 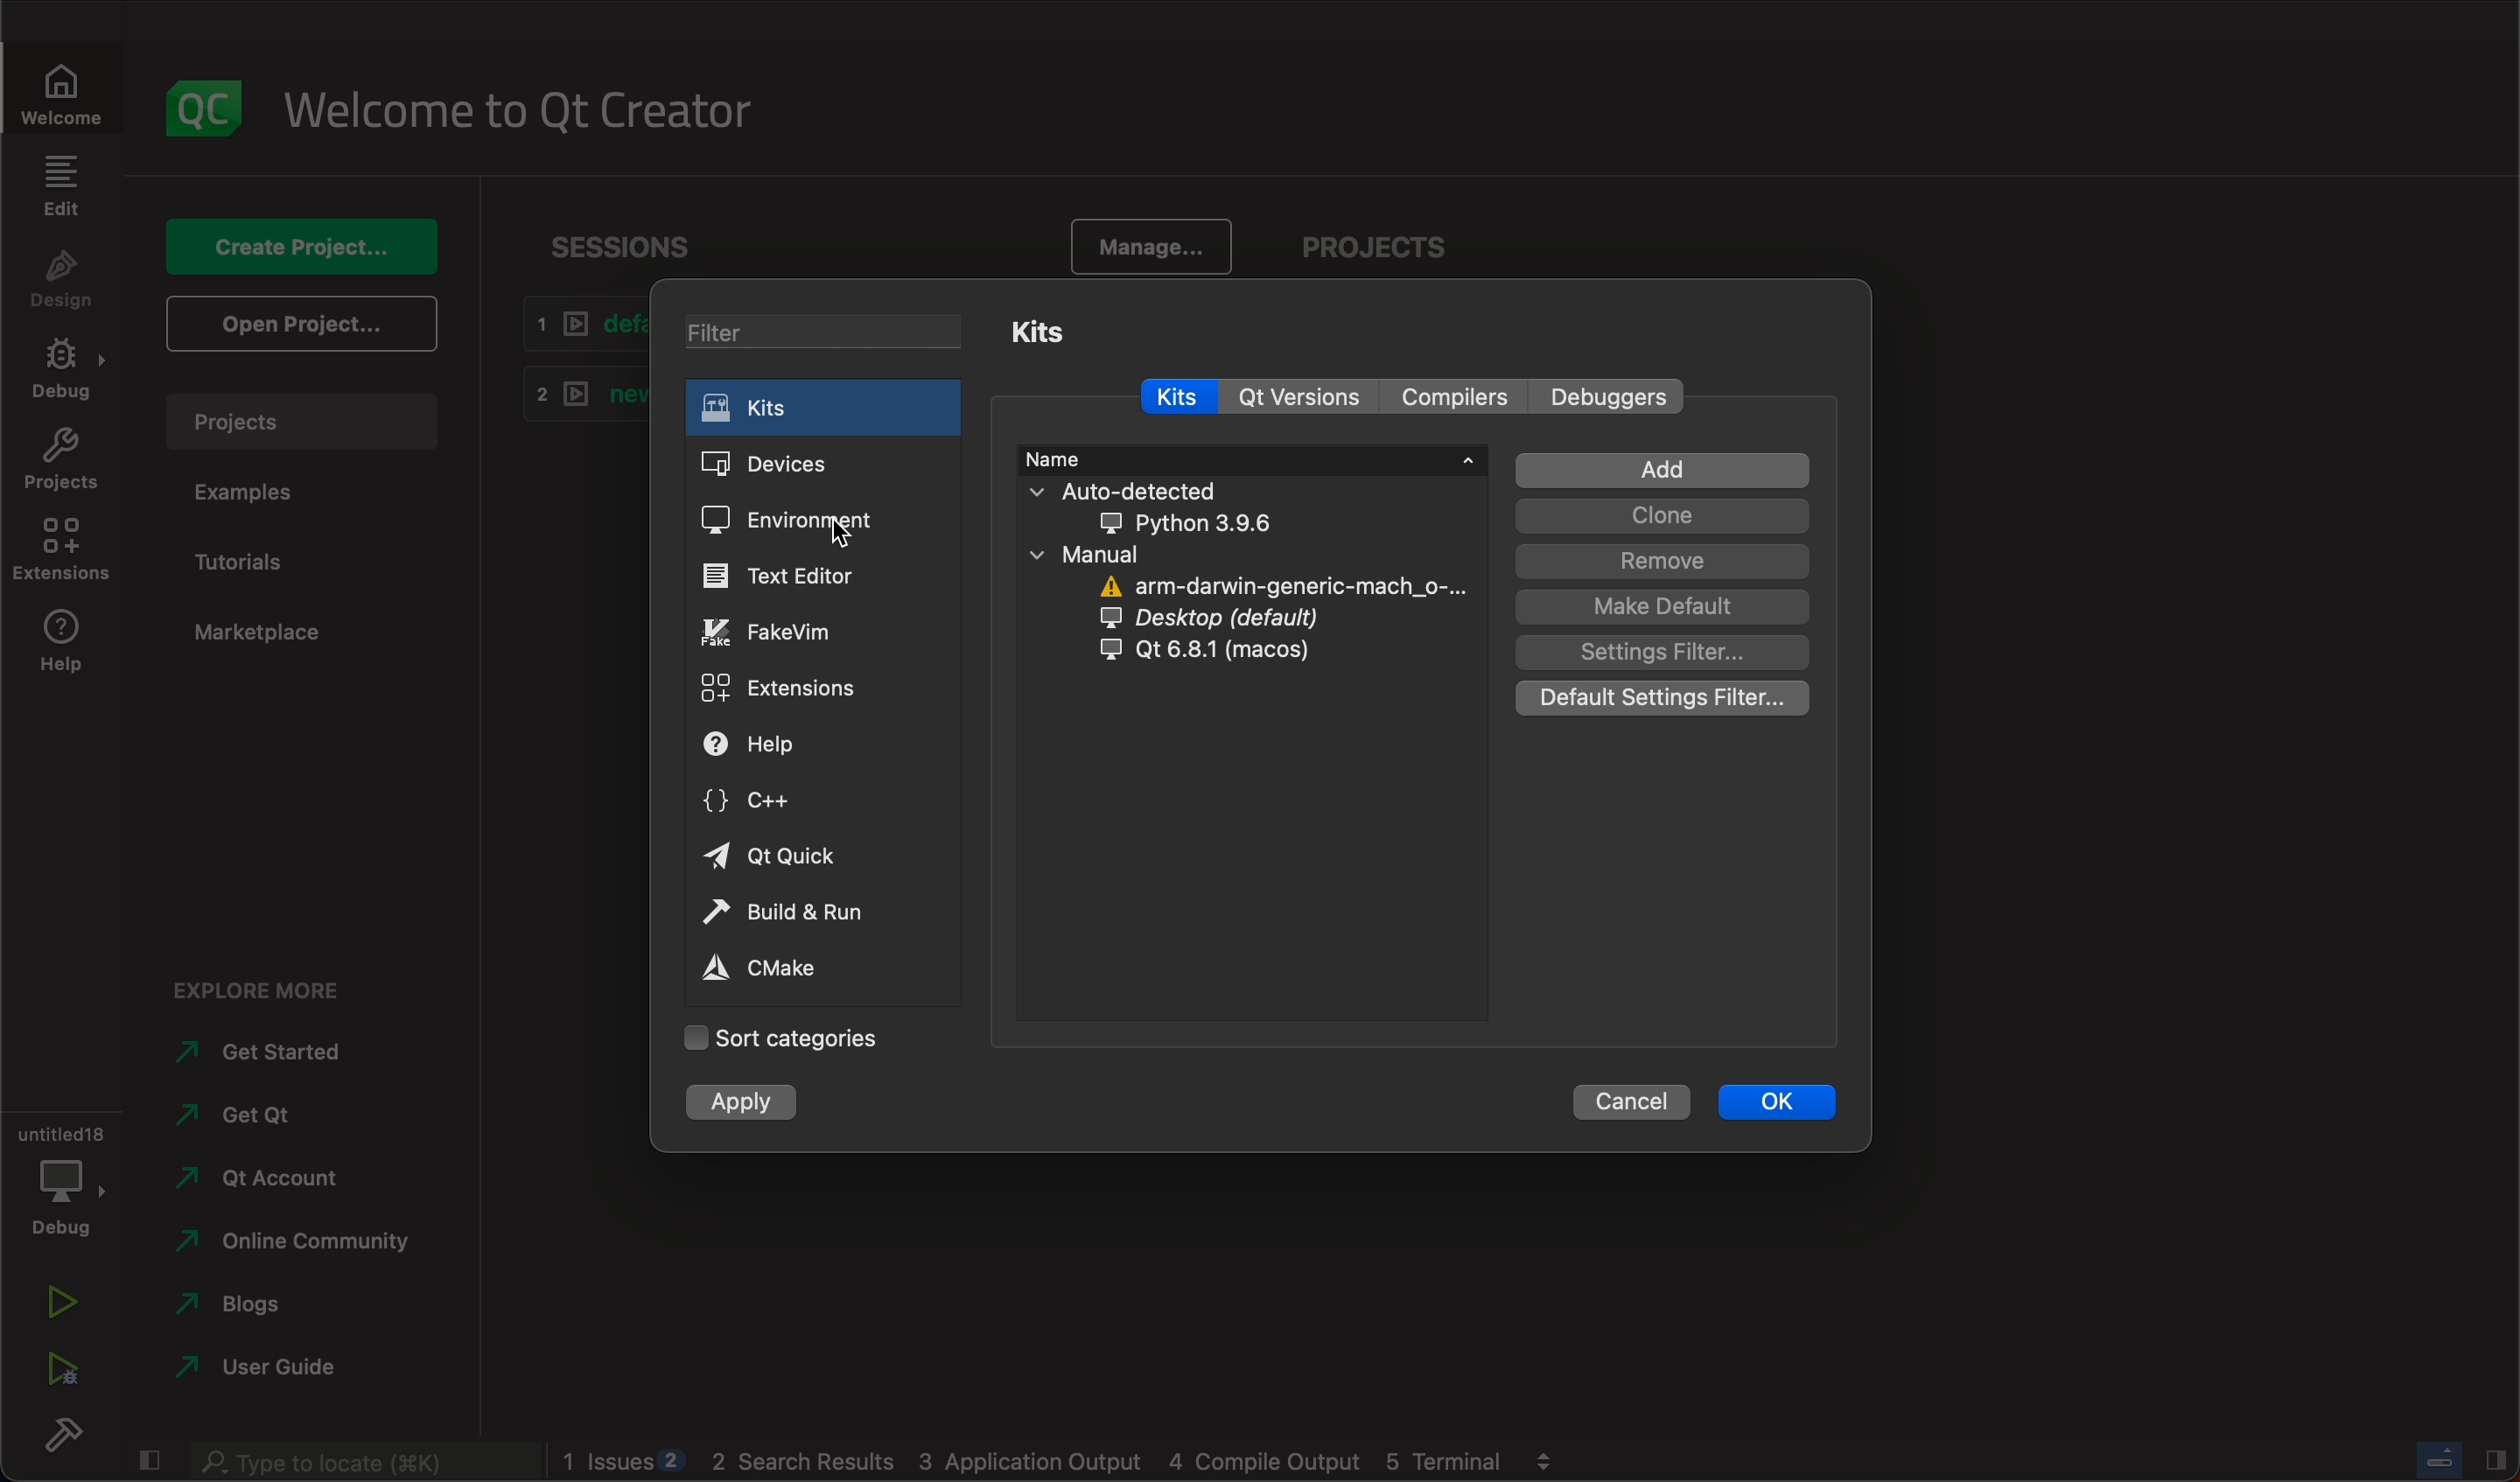 What do you see at coordinates (56, 459) in the screenshot?
I see `projects` at bounding box center [56, 459].